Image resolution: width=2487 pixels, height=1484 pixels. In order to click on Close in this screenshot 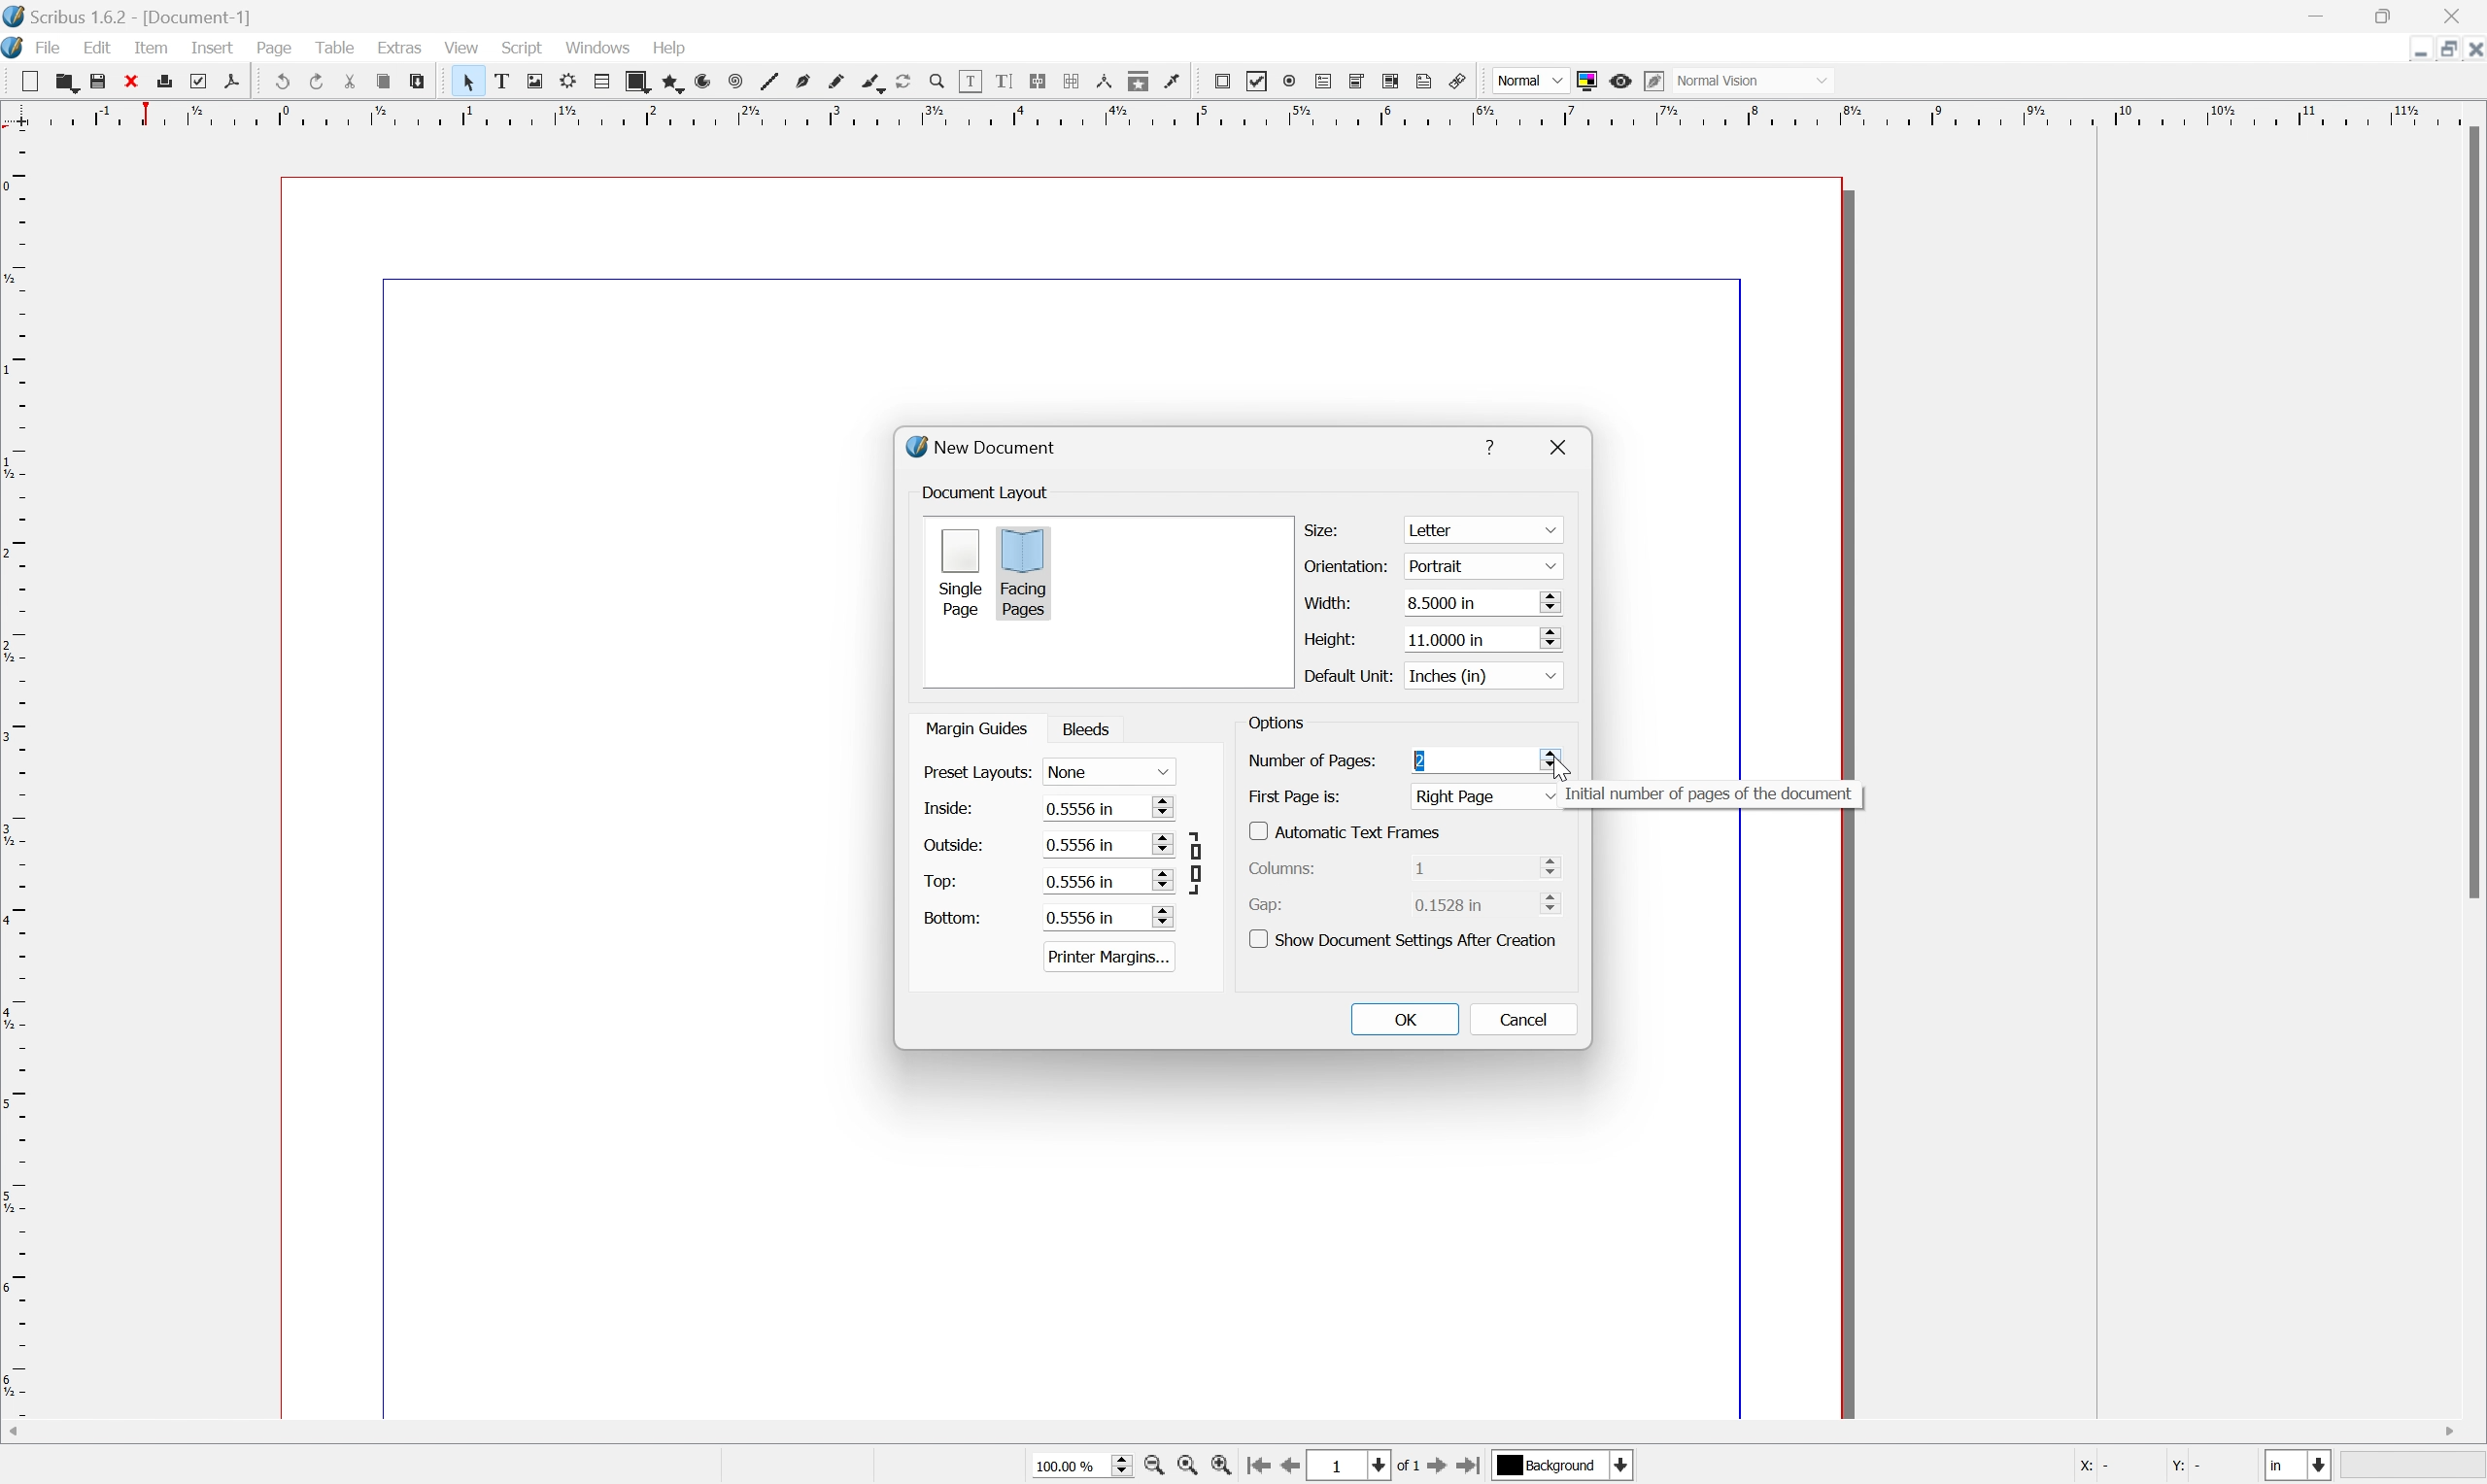, I will do `click(138, 81)`.